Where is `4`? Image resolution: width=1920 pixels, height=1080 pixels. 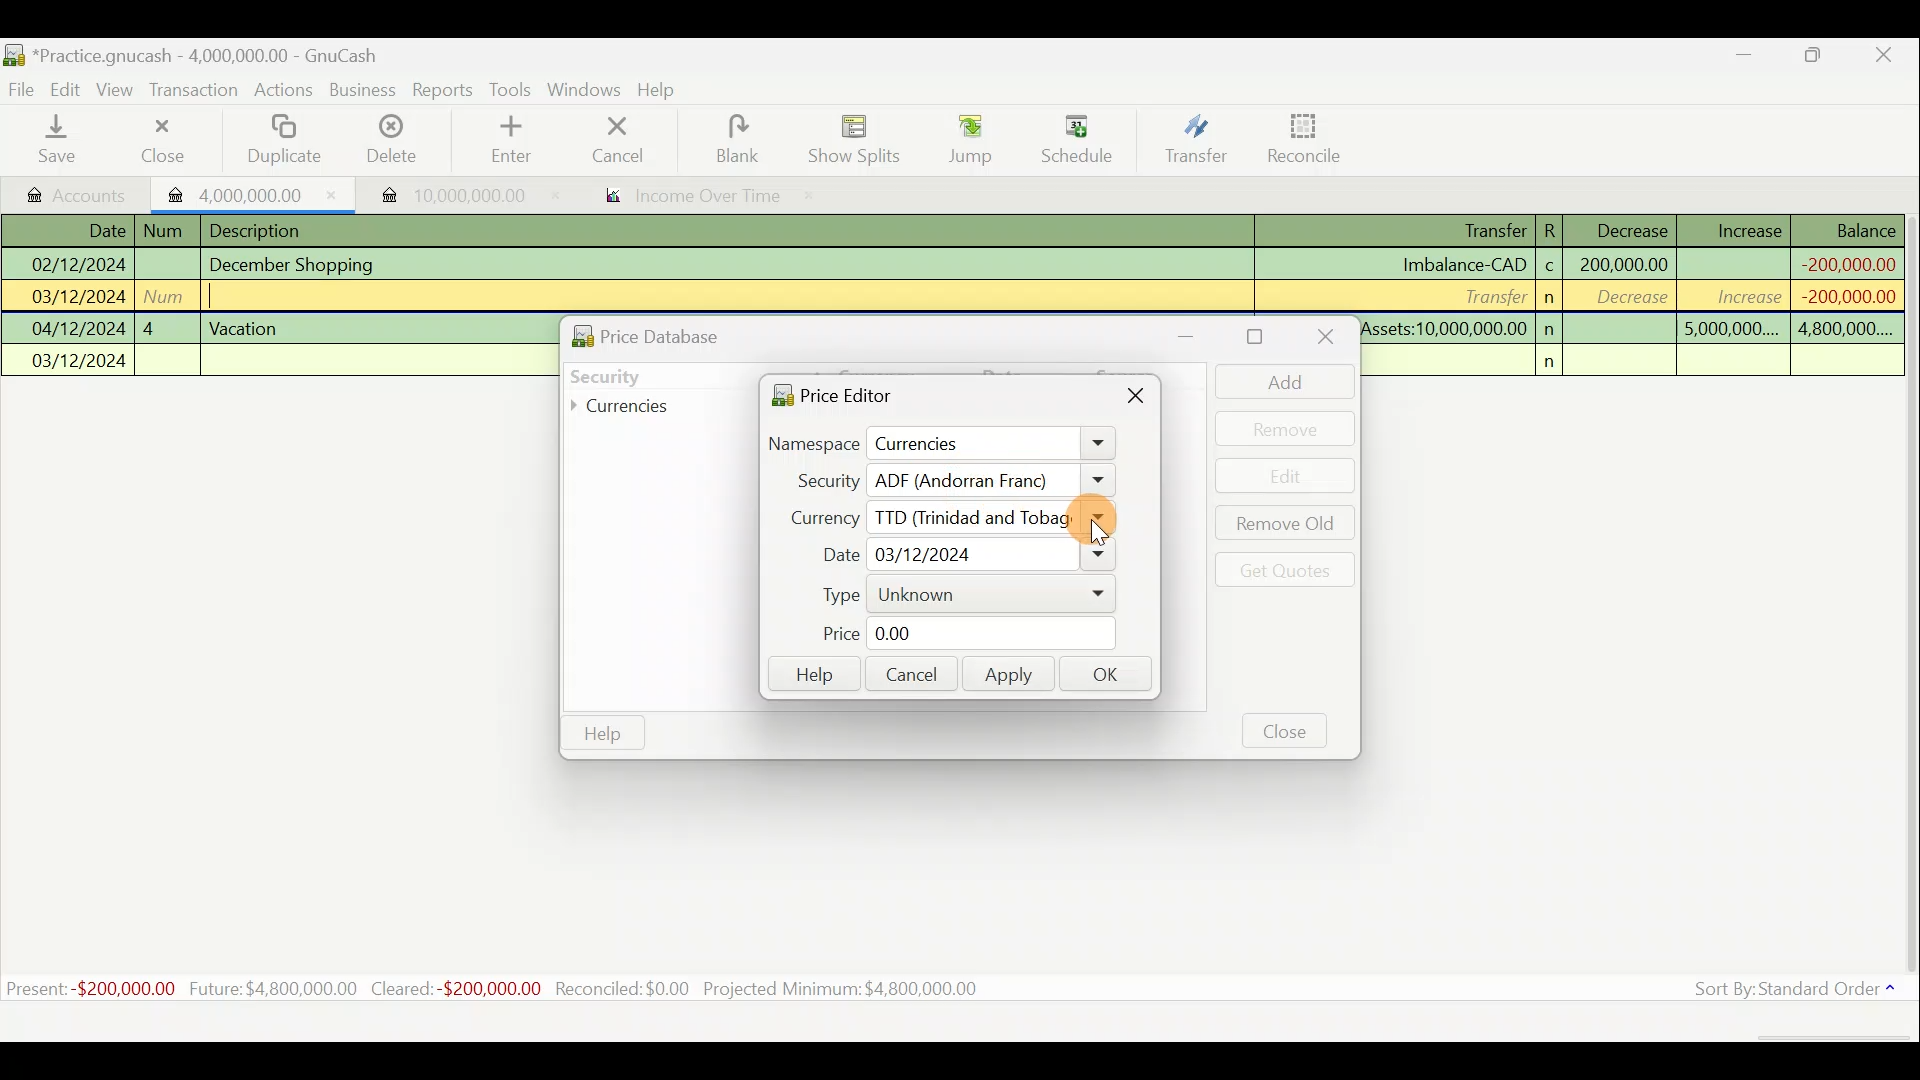
4 is located at coordinates (166, 326).